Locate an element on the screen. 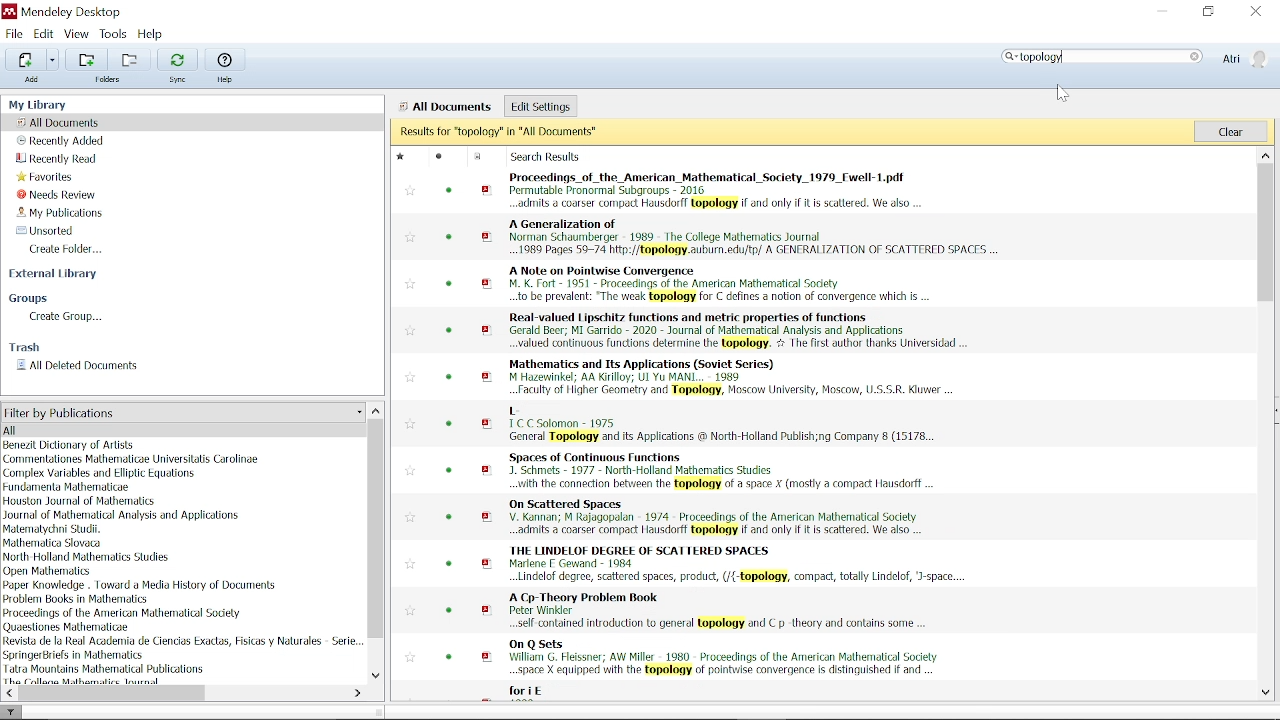 Image resolution: width=1280 pixels, height=720 pixels. Edit is located at coordinates (44, 34).